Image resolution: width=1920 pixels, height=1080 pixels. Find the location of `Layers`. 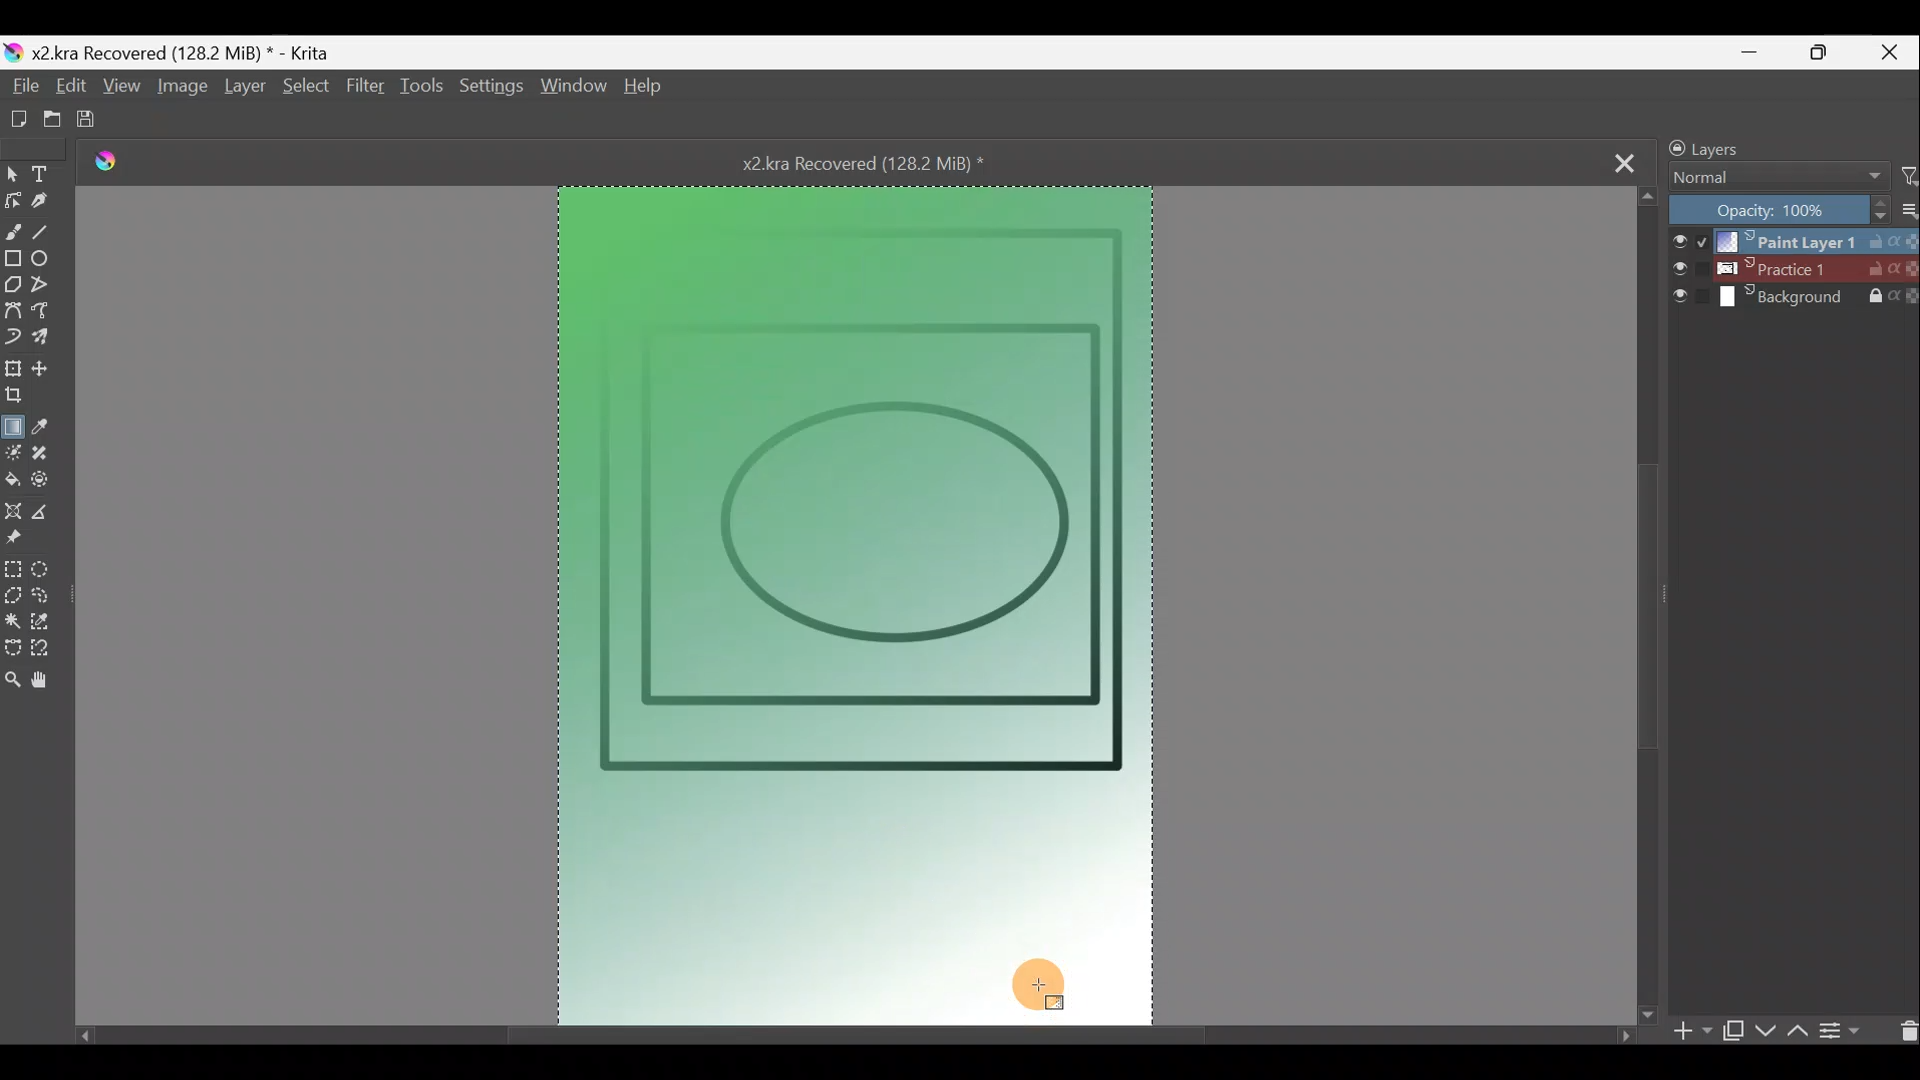

Layers is located at coordinates (1757, 145).